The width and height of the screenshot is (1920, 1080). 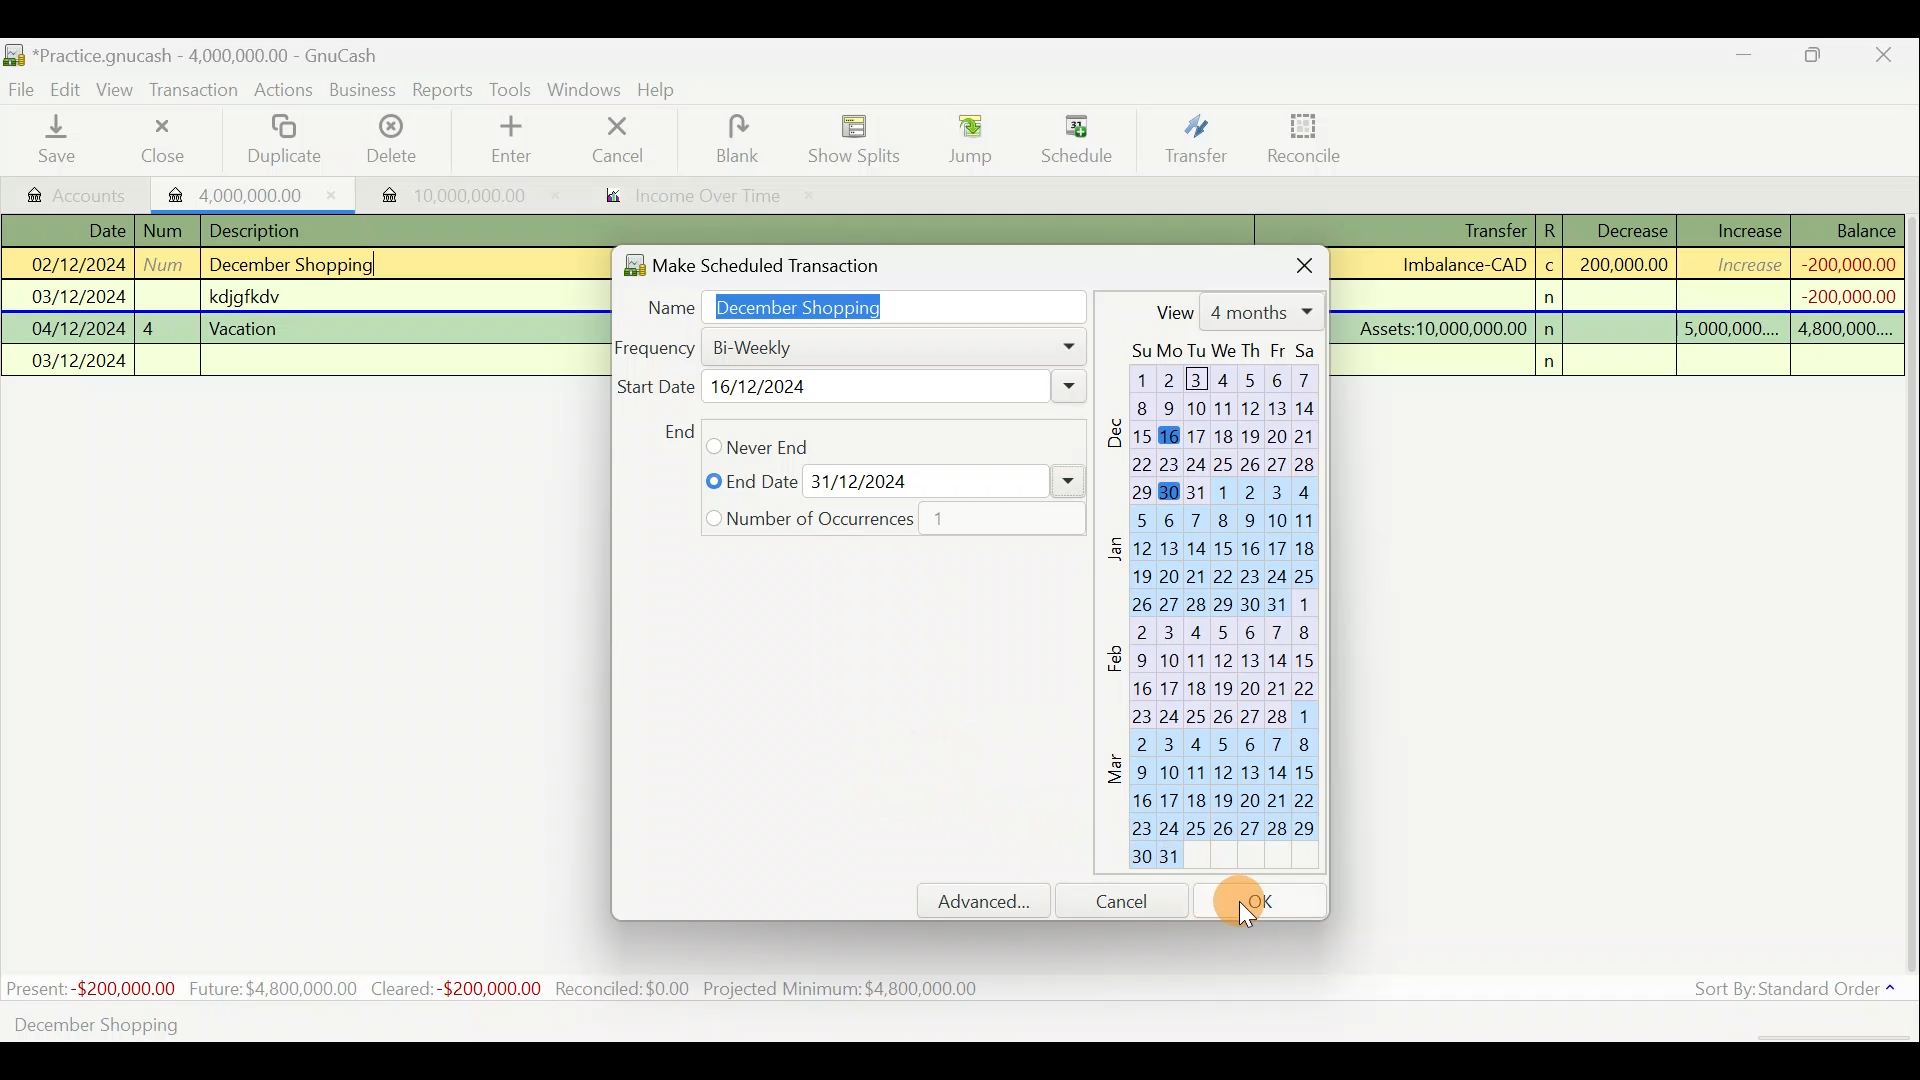 I want to click on Cancel, so click(x=1131, y=900).